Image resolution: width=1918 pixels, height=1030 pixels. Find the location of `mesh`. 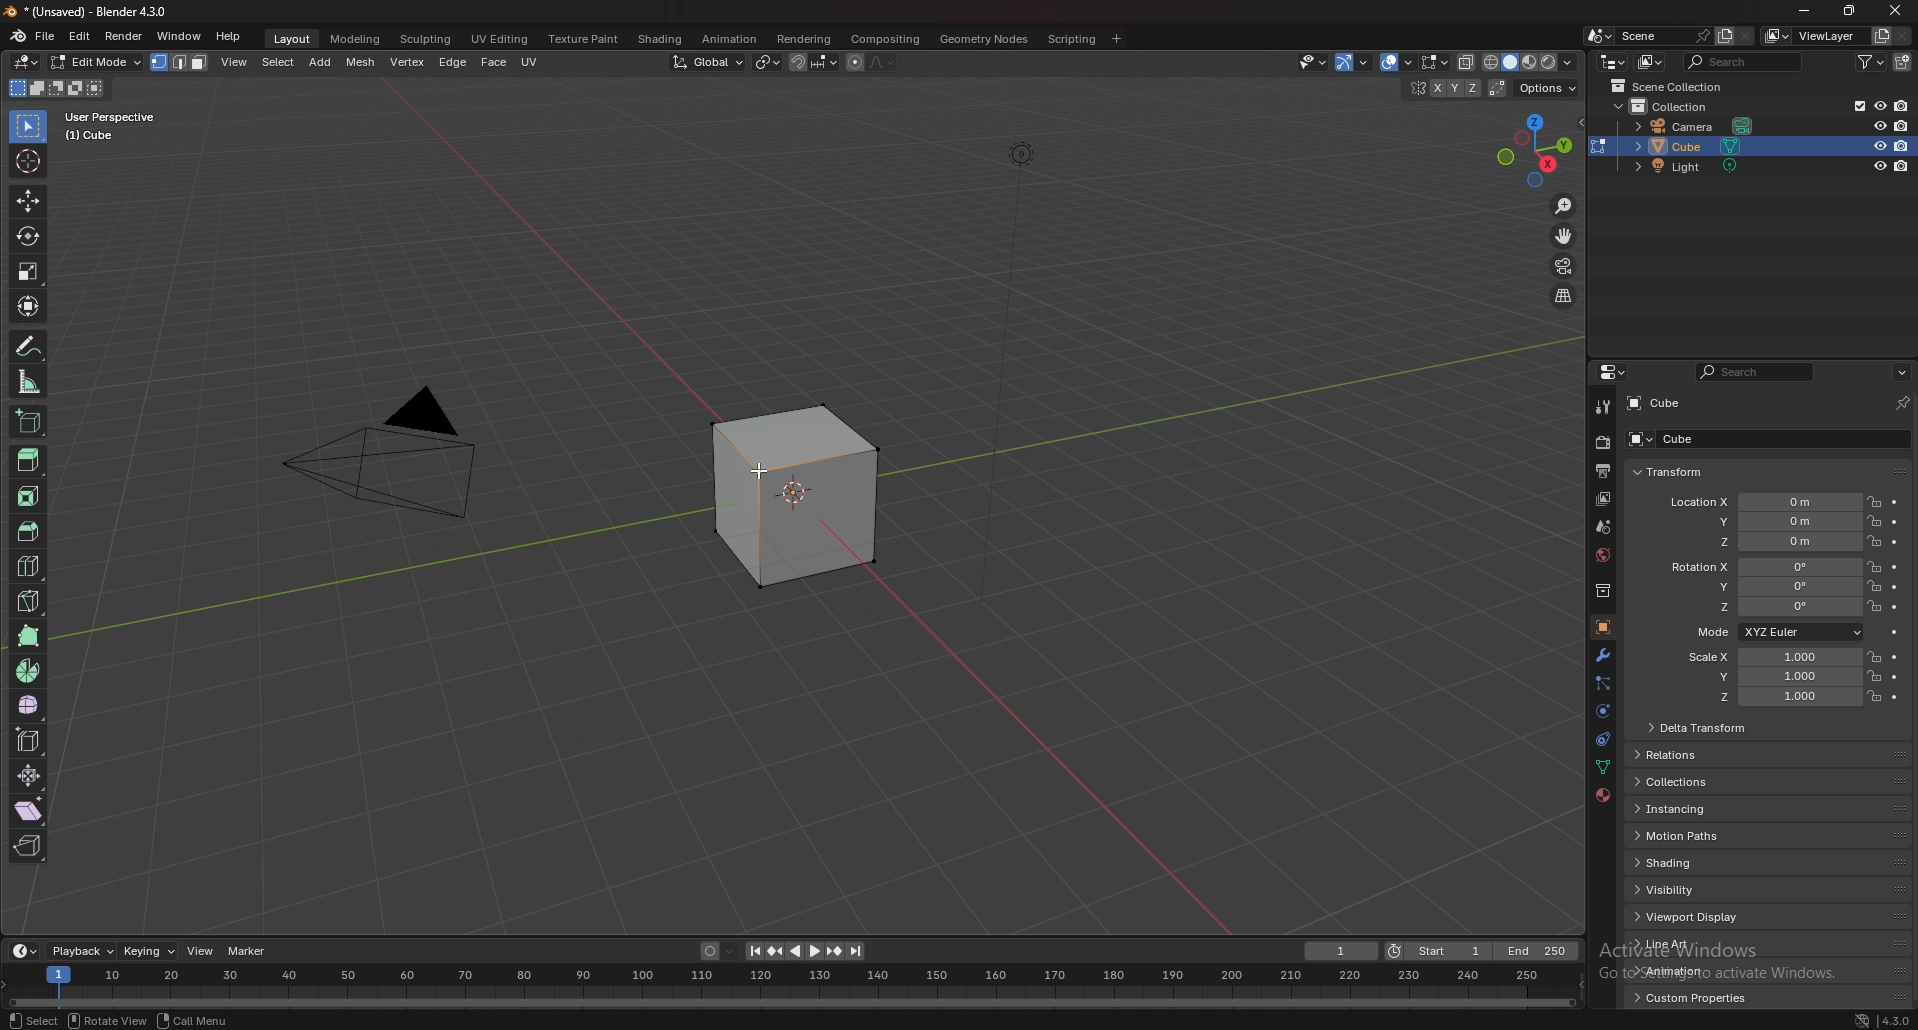

mesh is located at coordinates (360, 63).